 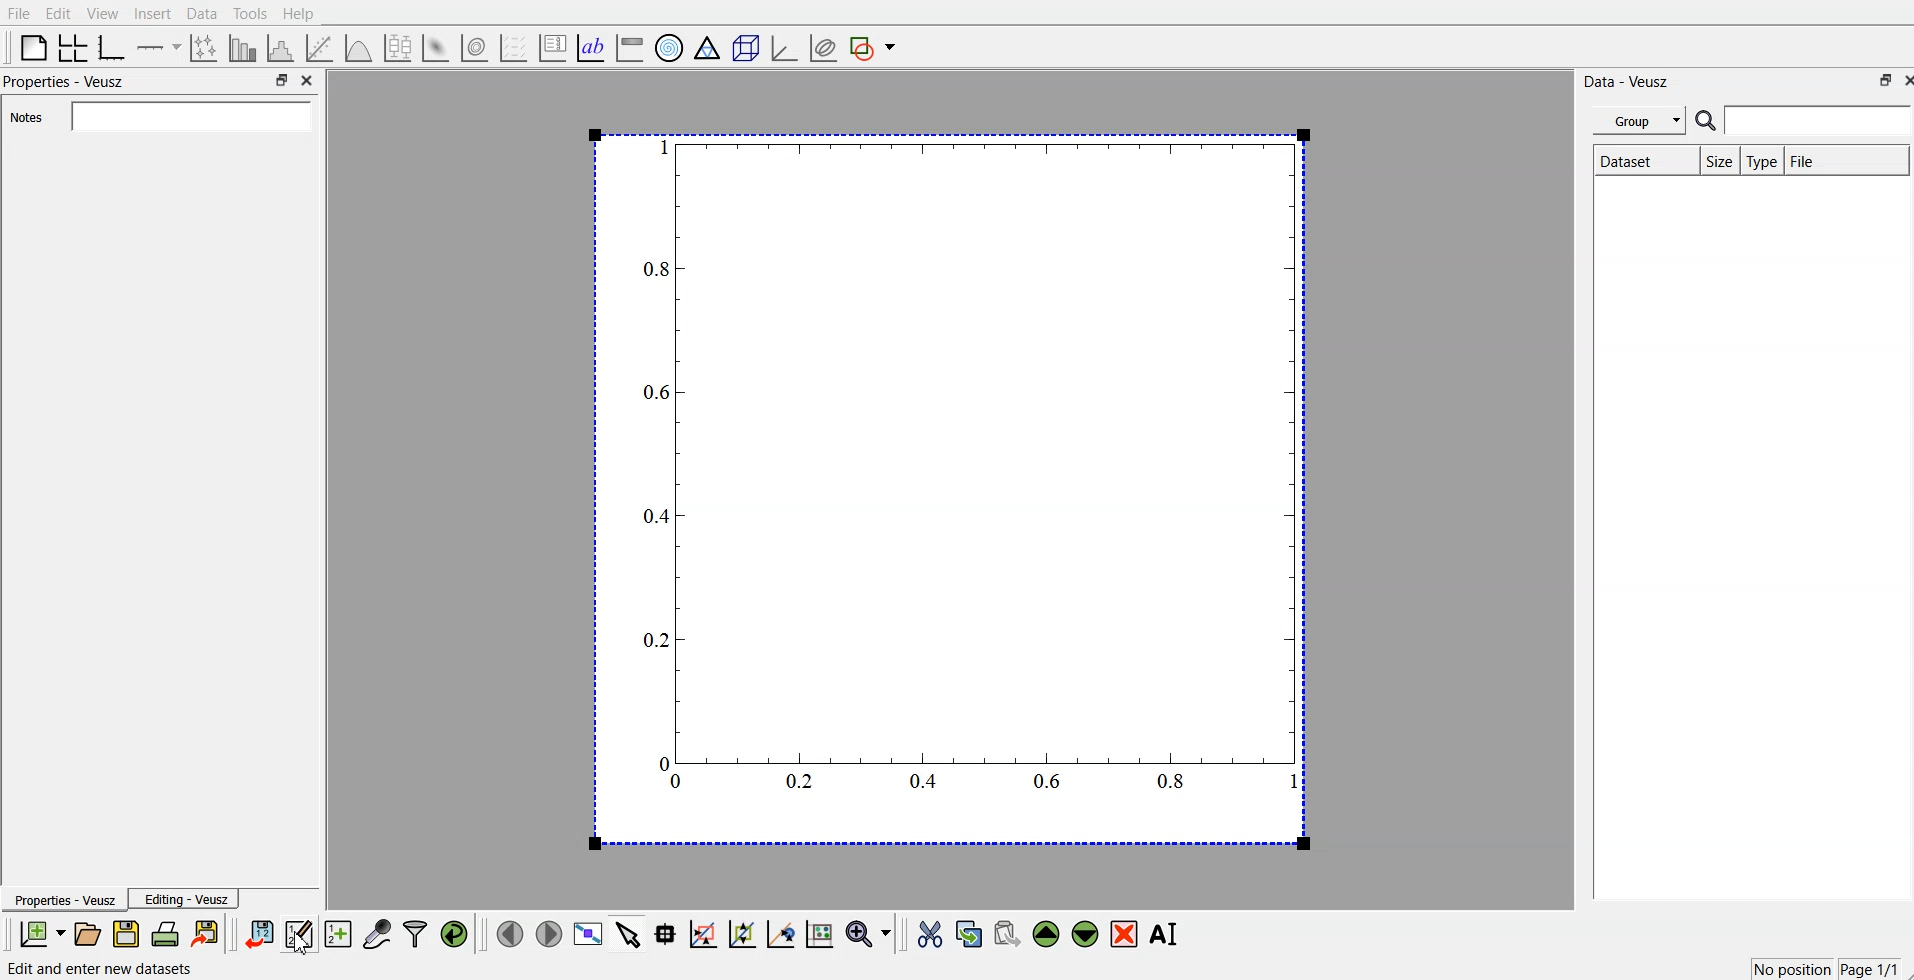 What do you see at coordinates (260, 935) in the screenshot?
I see `import data points` at bounding box center [260, 935].